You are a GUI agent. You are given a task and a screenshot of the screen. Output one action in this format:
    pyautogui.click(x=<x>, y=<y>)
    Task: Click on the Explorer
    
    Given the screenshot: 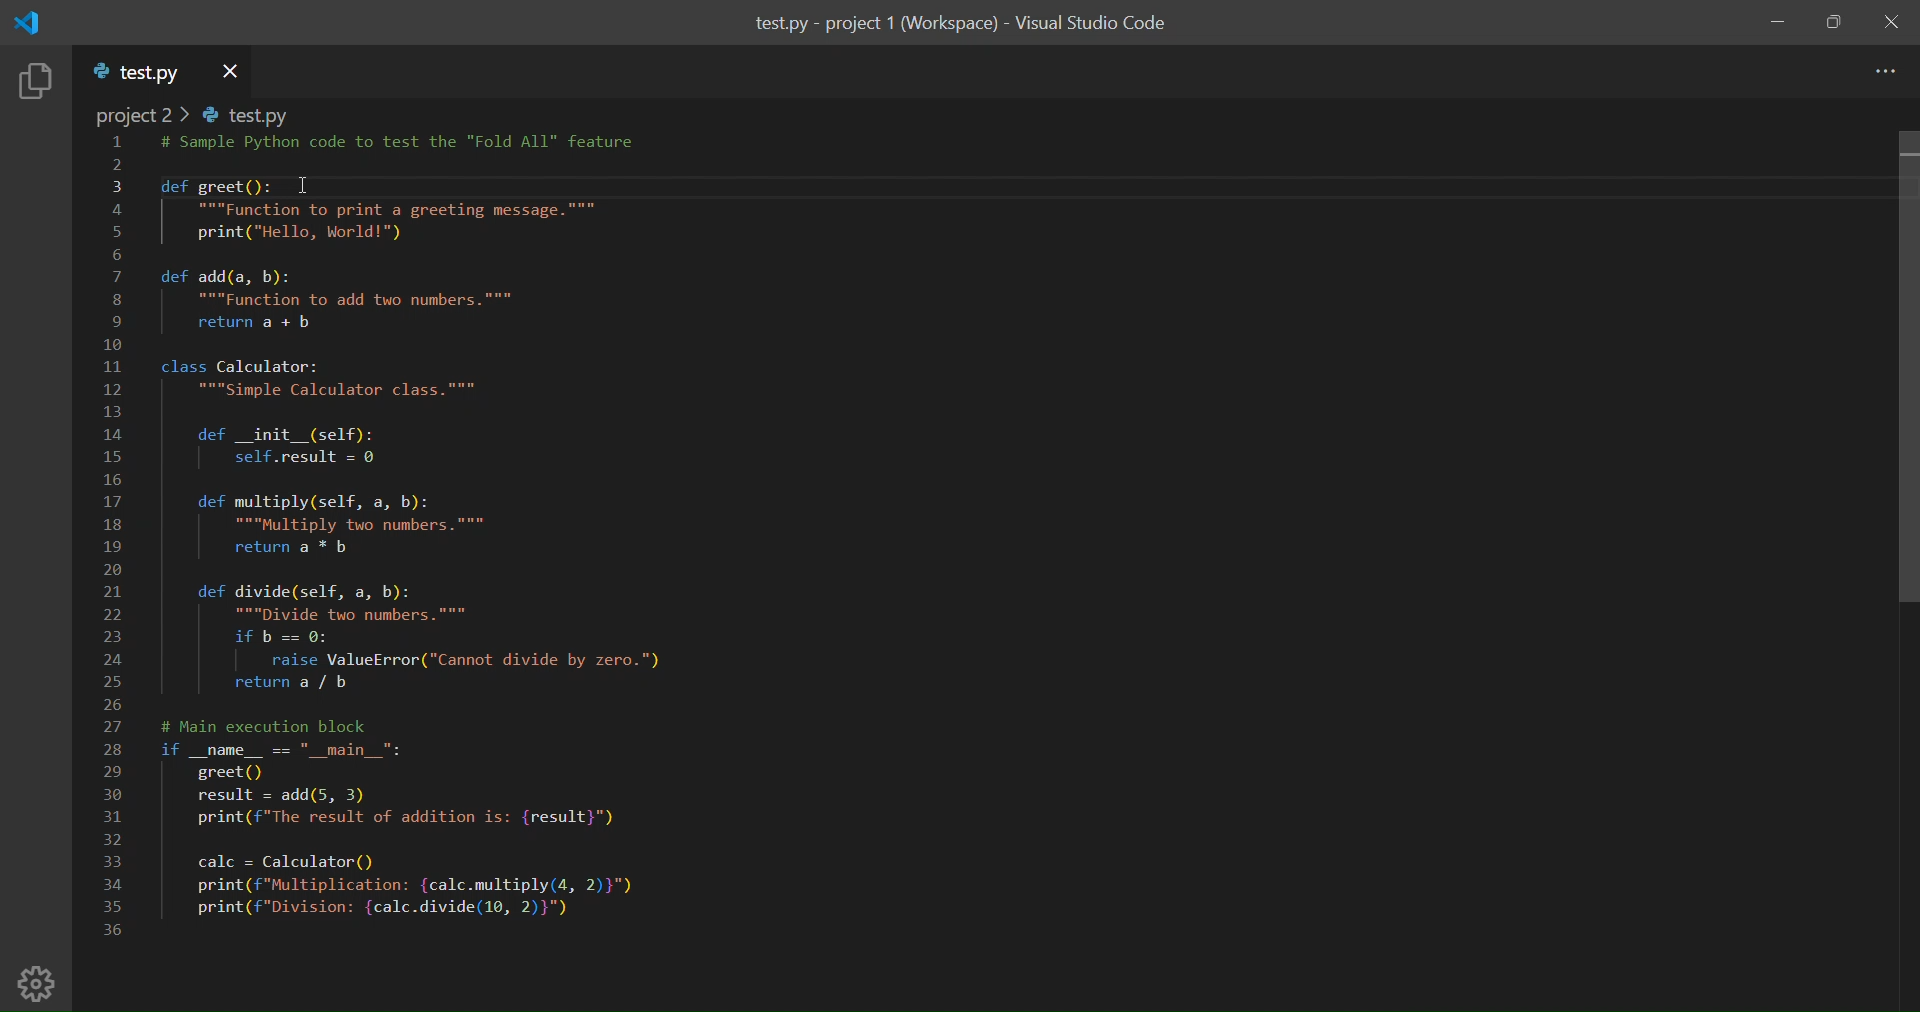 What is the action you would take?
    pyautogui.click(x=35, y=82)
    